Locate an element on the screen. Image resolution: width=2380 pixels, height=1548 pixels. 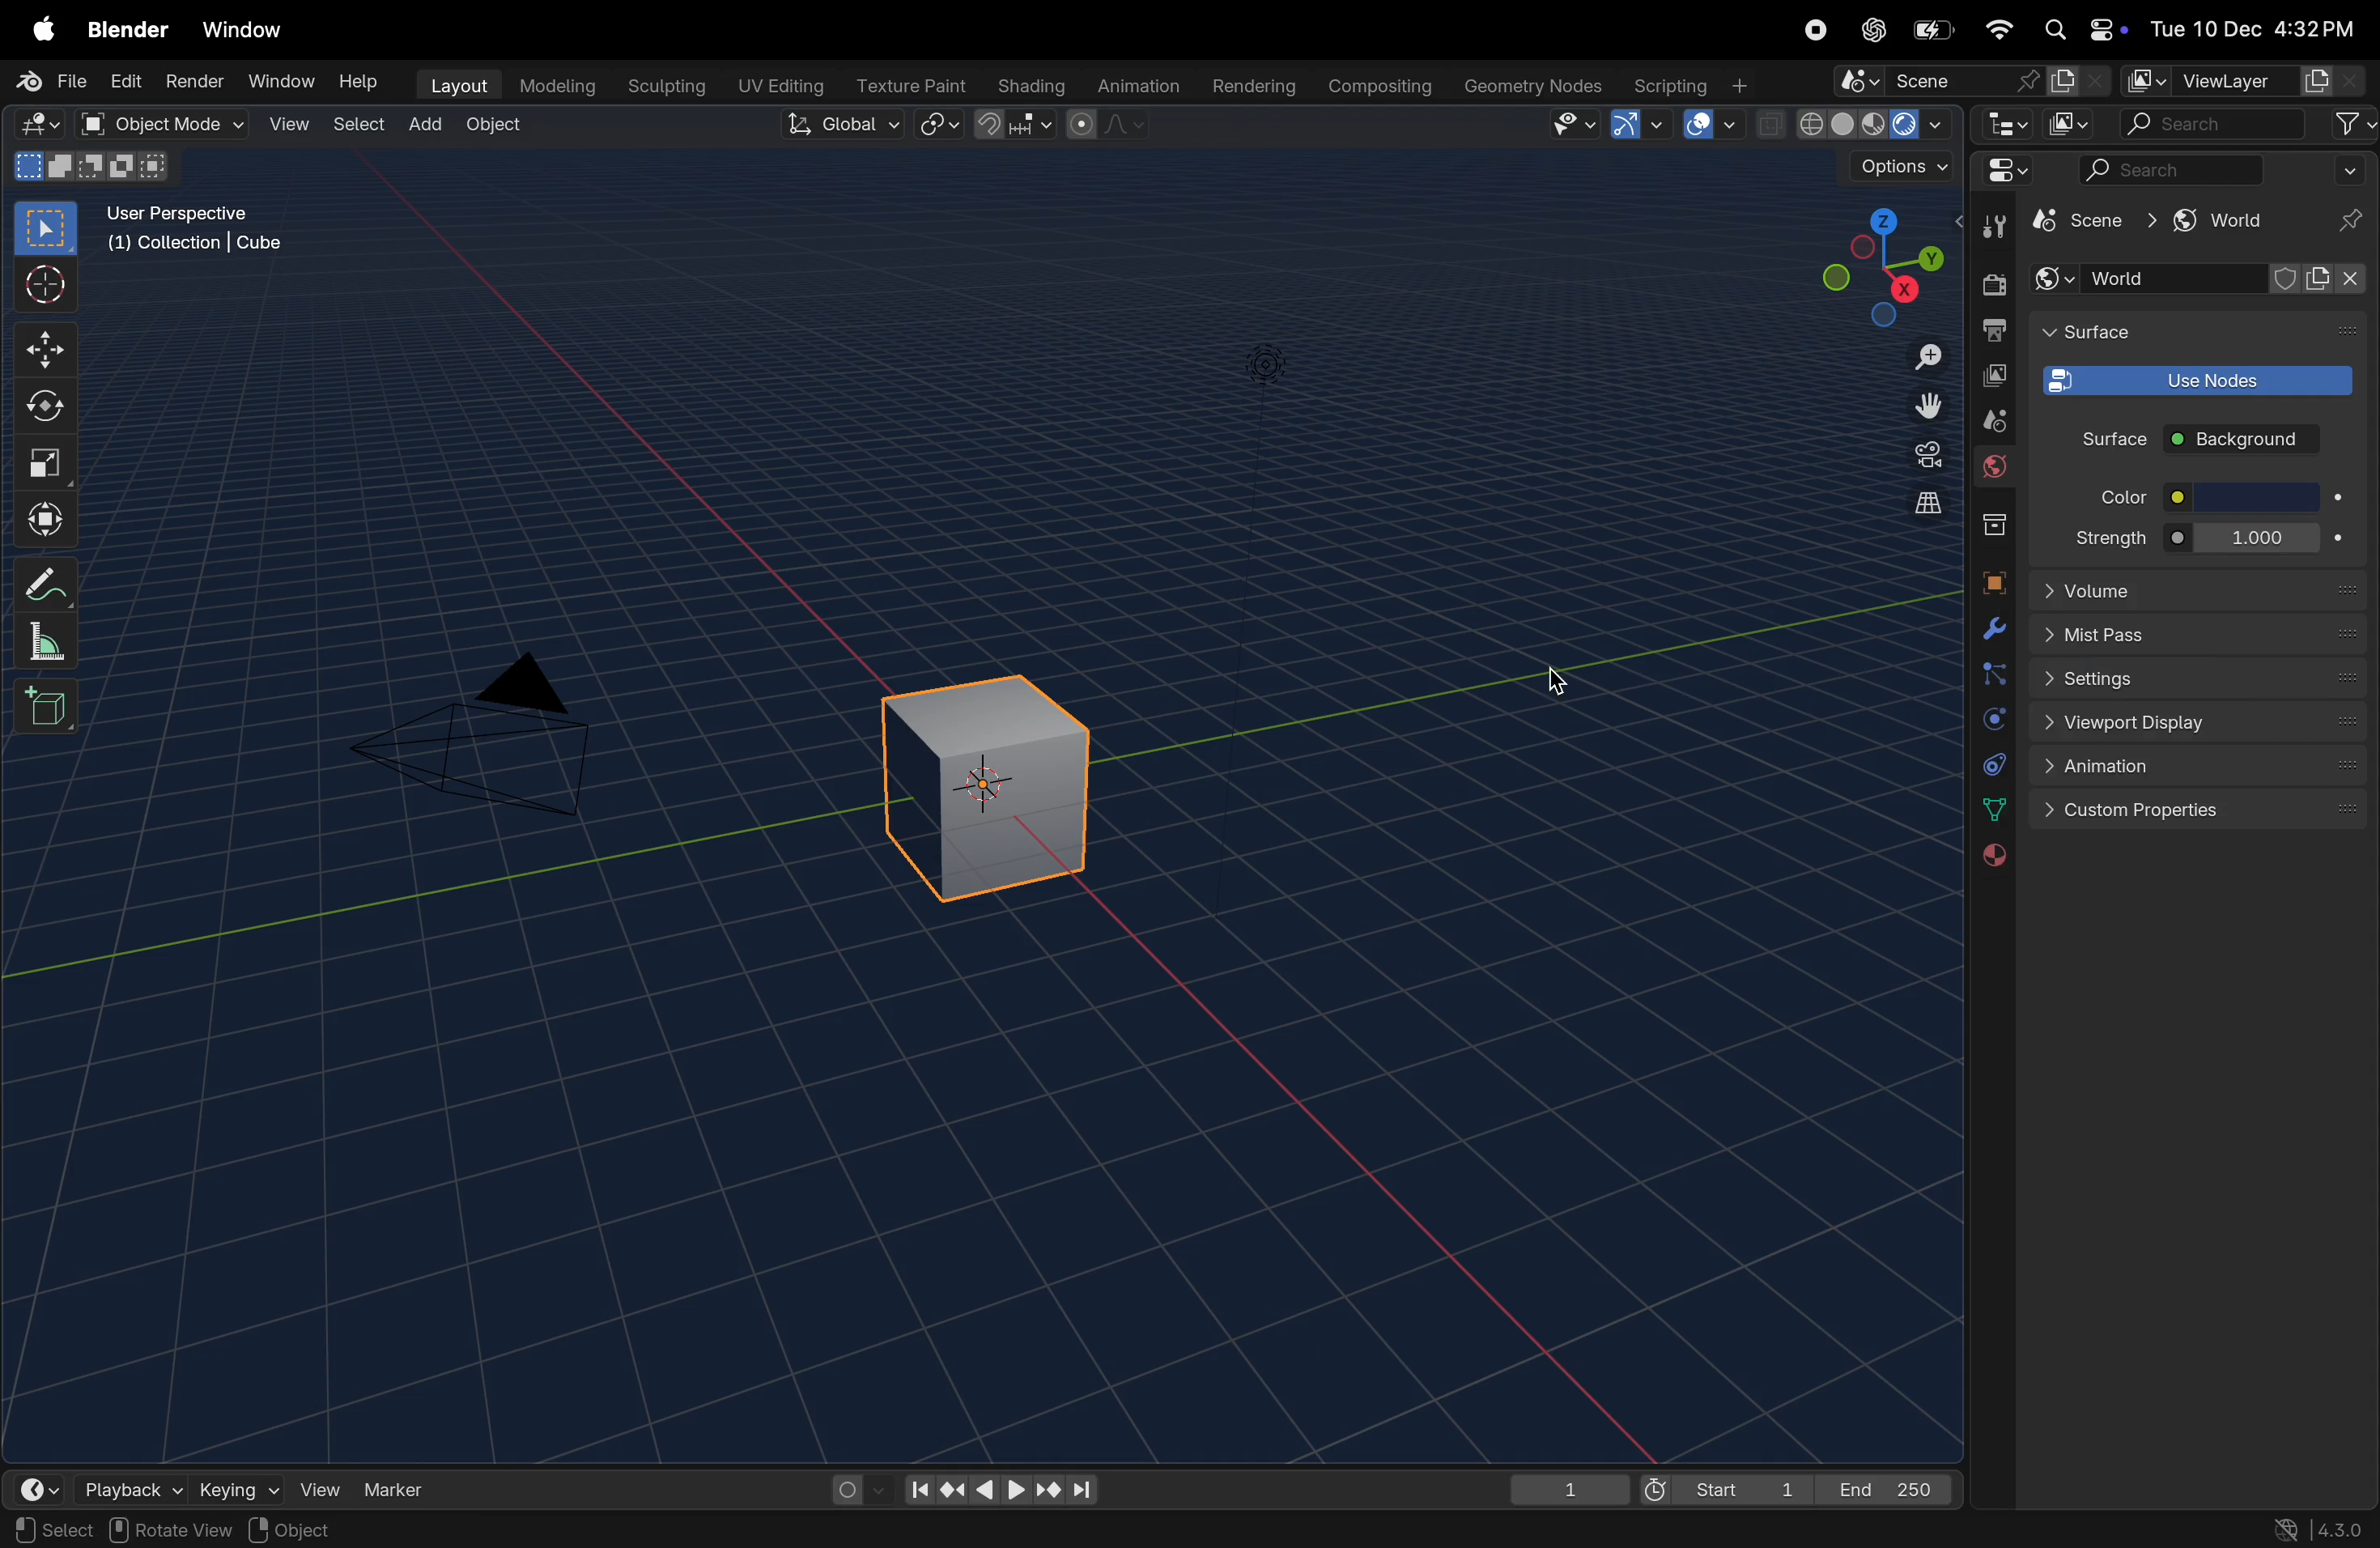
options is located at coordinates (1888, 172).